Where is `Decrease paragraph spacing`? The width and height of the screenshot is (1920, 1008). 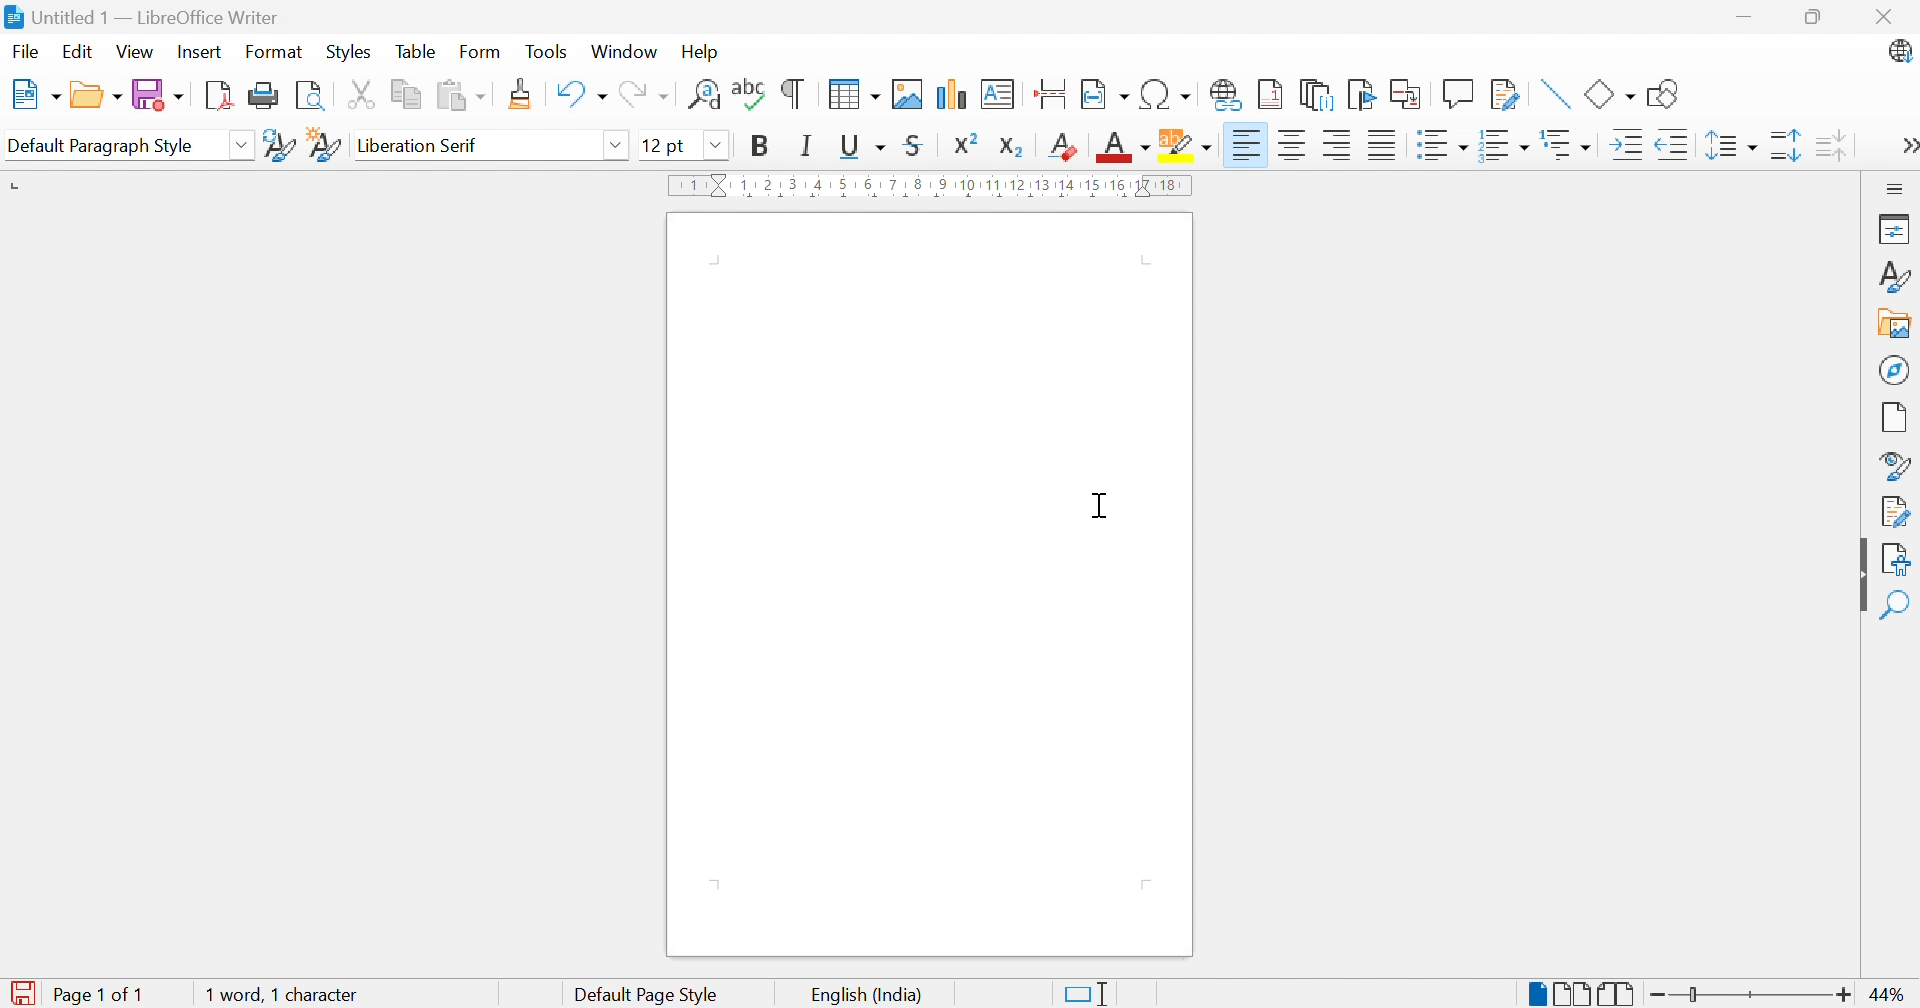
Decrease paragraph spacing is located at coordinates (1834, 147).